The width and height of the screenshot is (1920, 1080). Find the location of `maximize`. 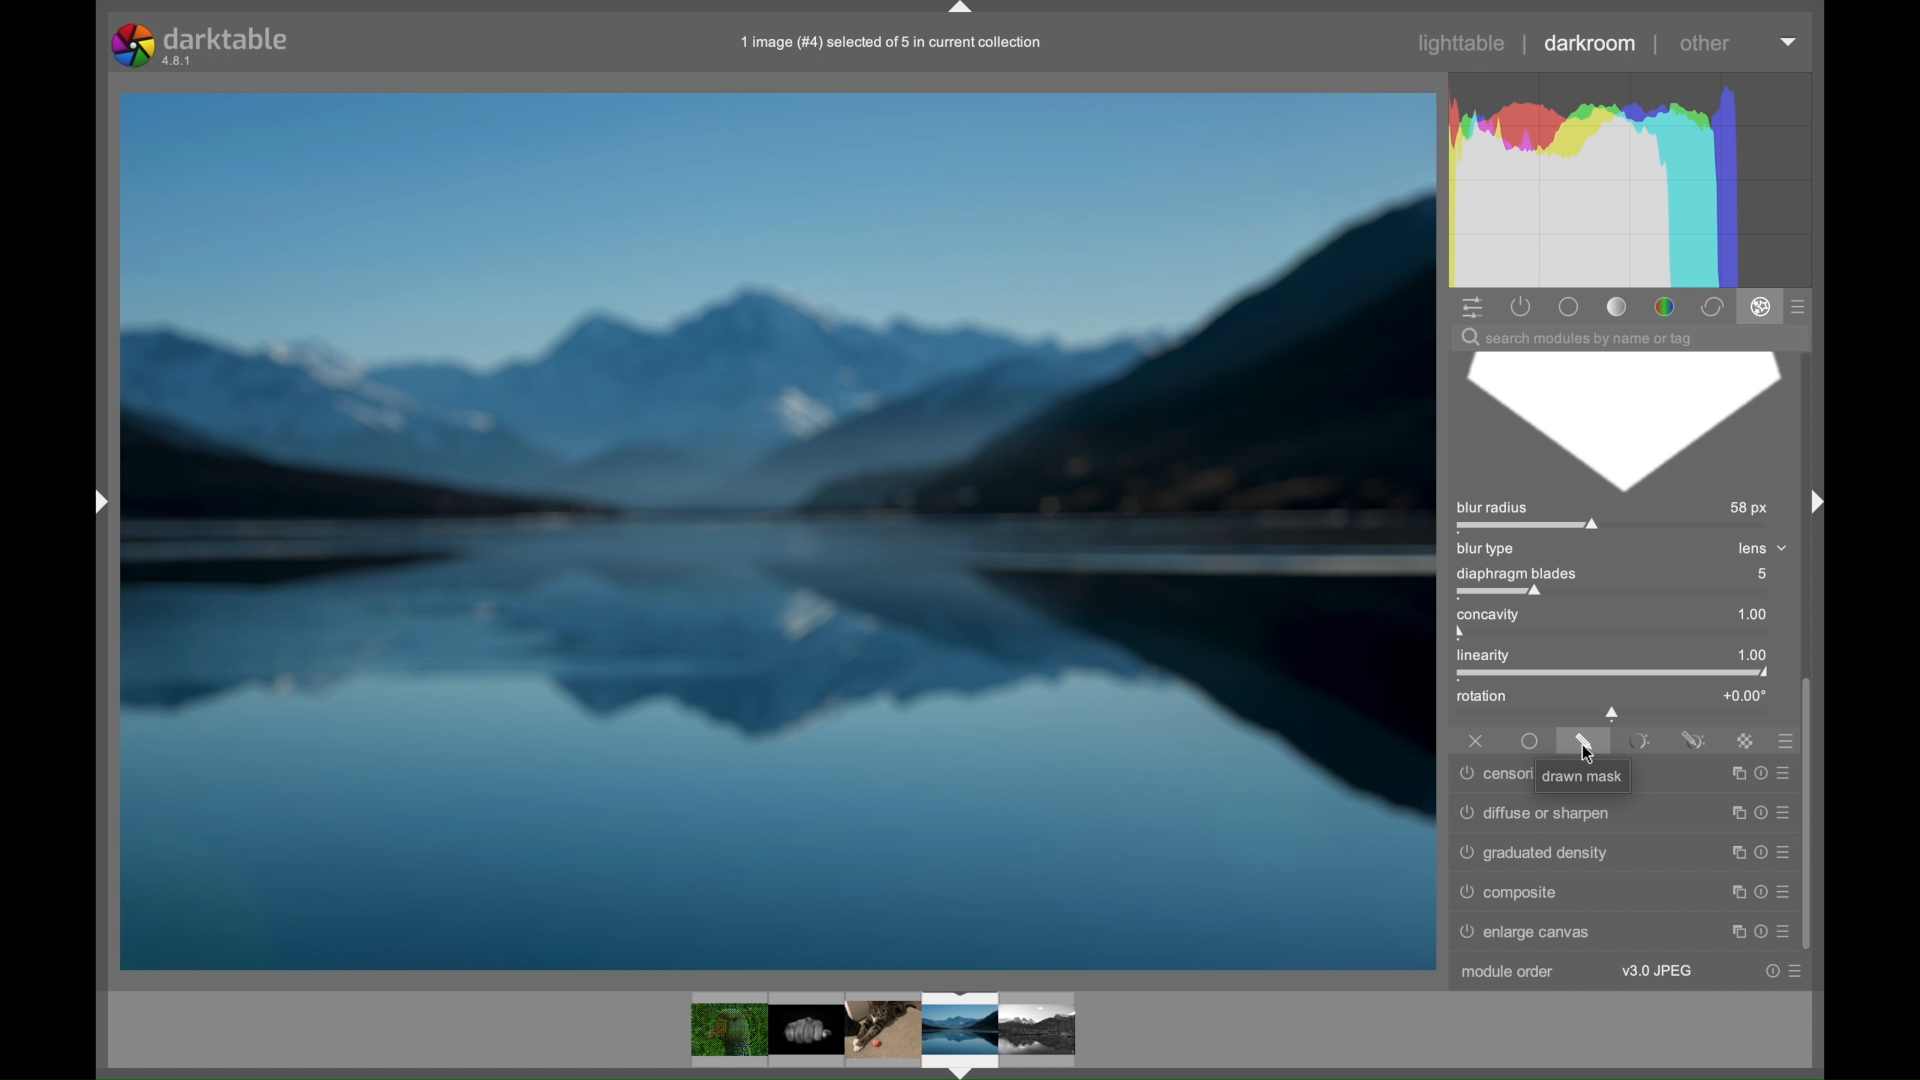

maximize is located at coordinates (1732, 849).